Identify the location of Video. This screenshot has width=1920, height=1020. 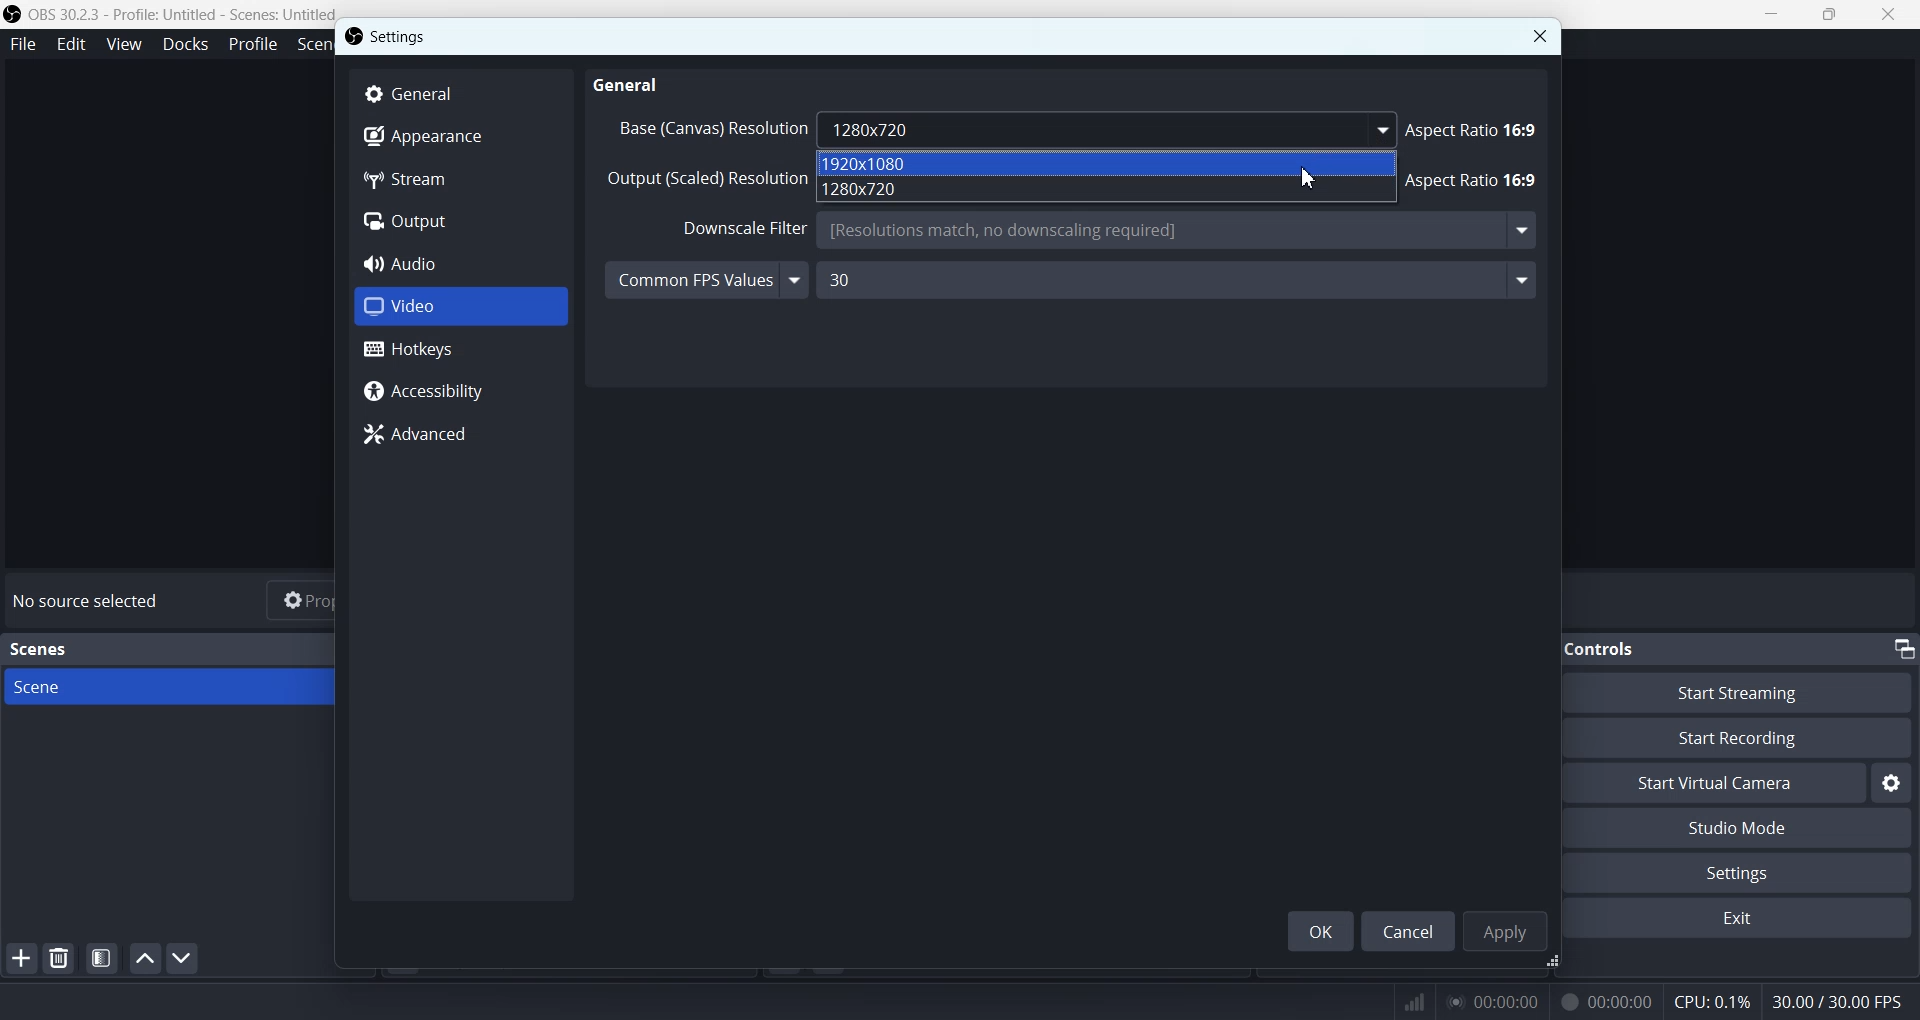
(460, 306).